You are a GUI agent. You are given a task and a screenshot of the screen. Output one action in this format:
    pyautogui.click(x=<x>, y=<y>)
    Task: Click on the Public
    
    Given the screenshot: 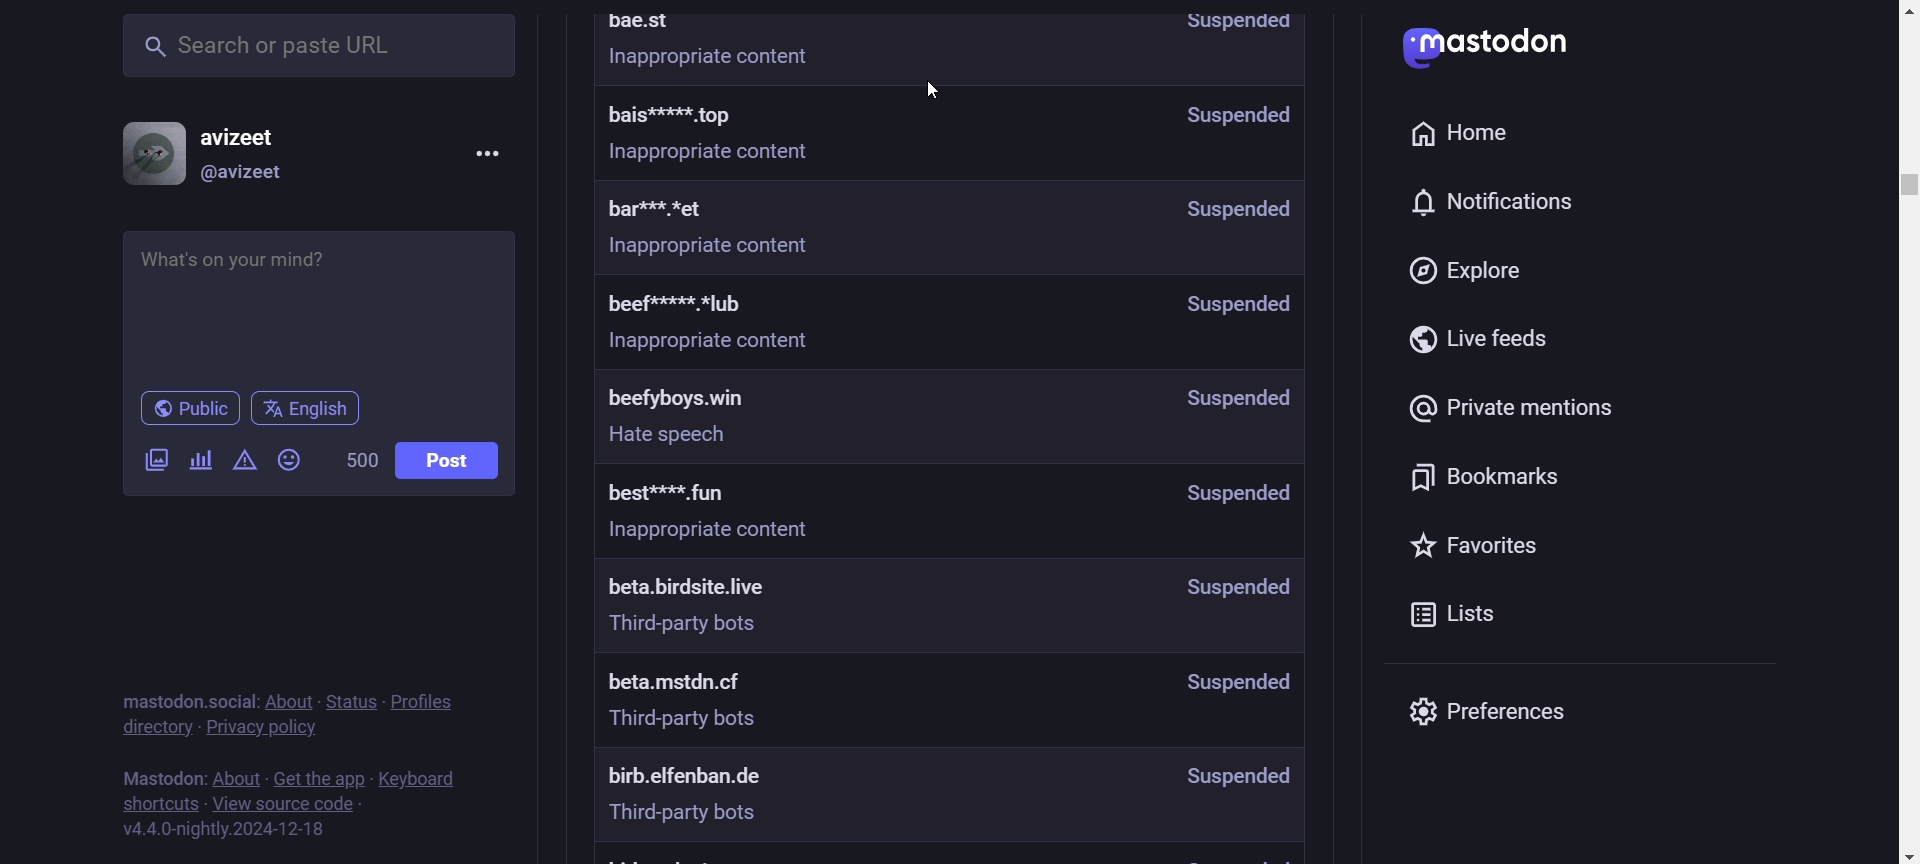 What is the action you would take?
    pyautogui.click(x=190, y=409)
    